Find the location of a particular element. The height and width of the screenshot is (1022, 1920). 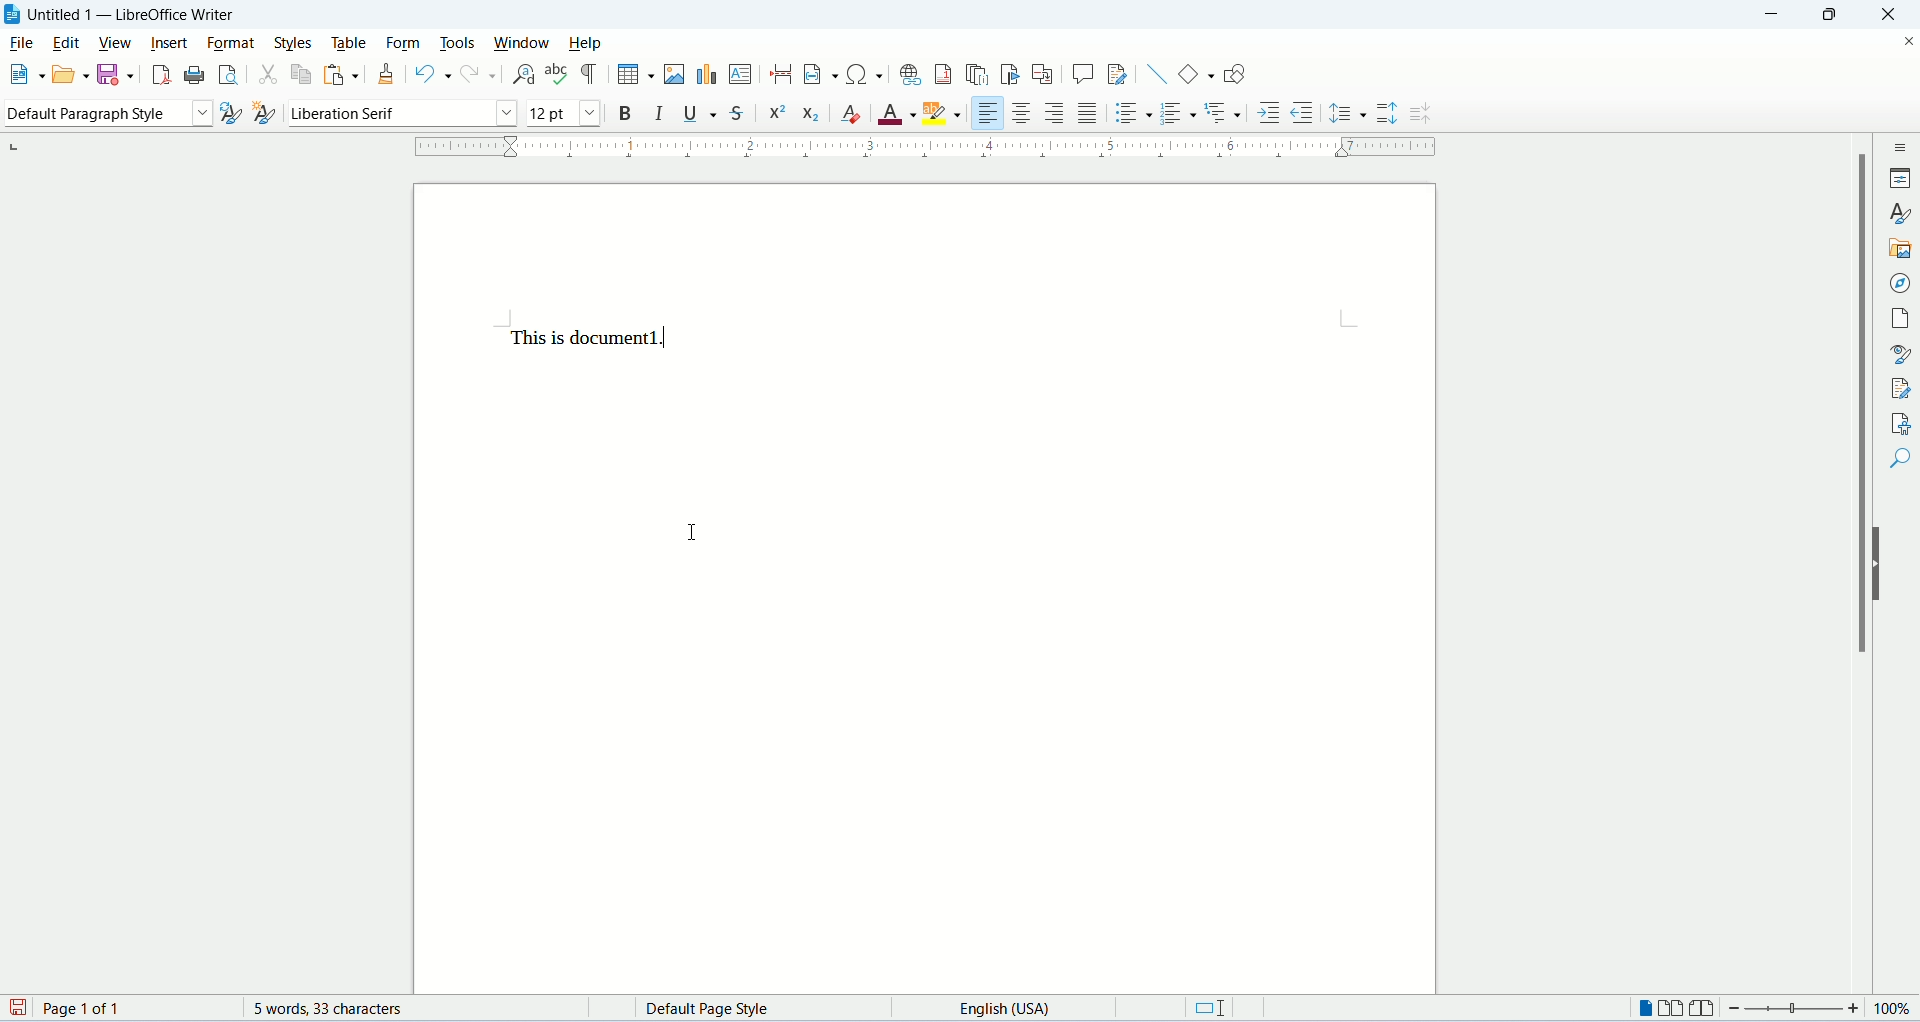

format is located at coordinates (229, 42).